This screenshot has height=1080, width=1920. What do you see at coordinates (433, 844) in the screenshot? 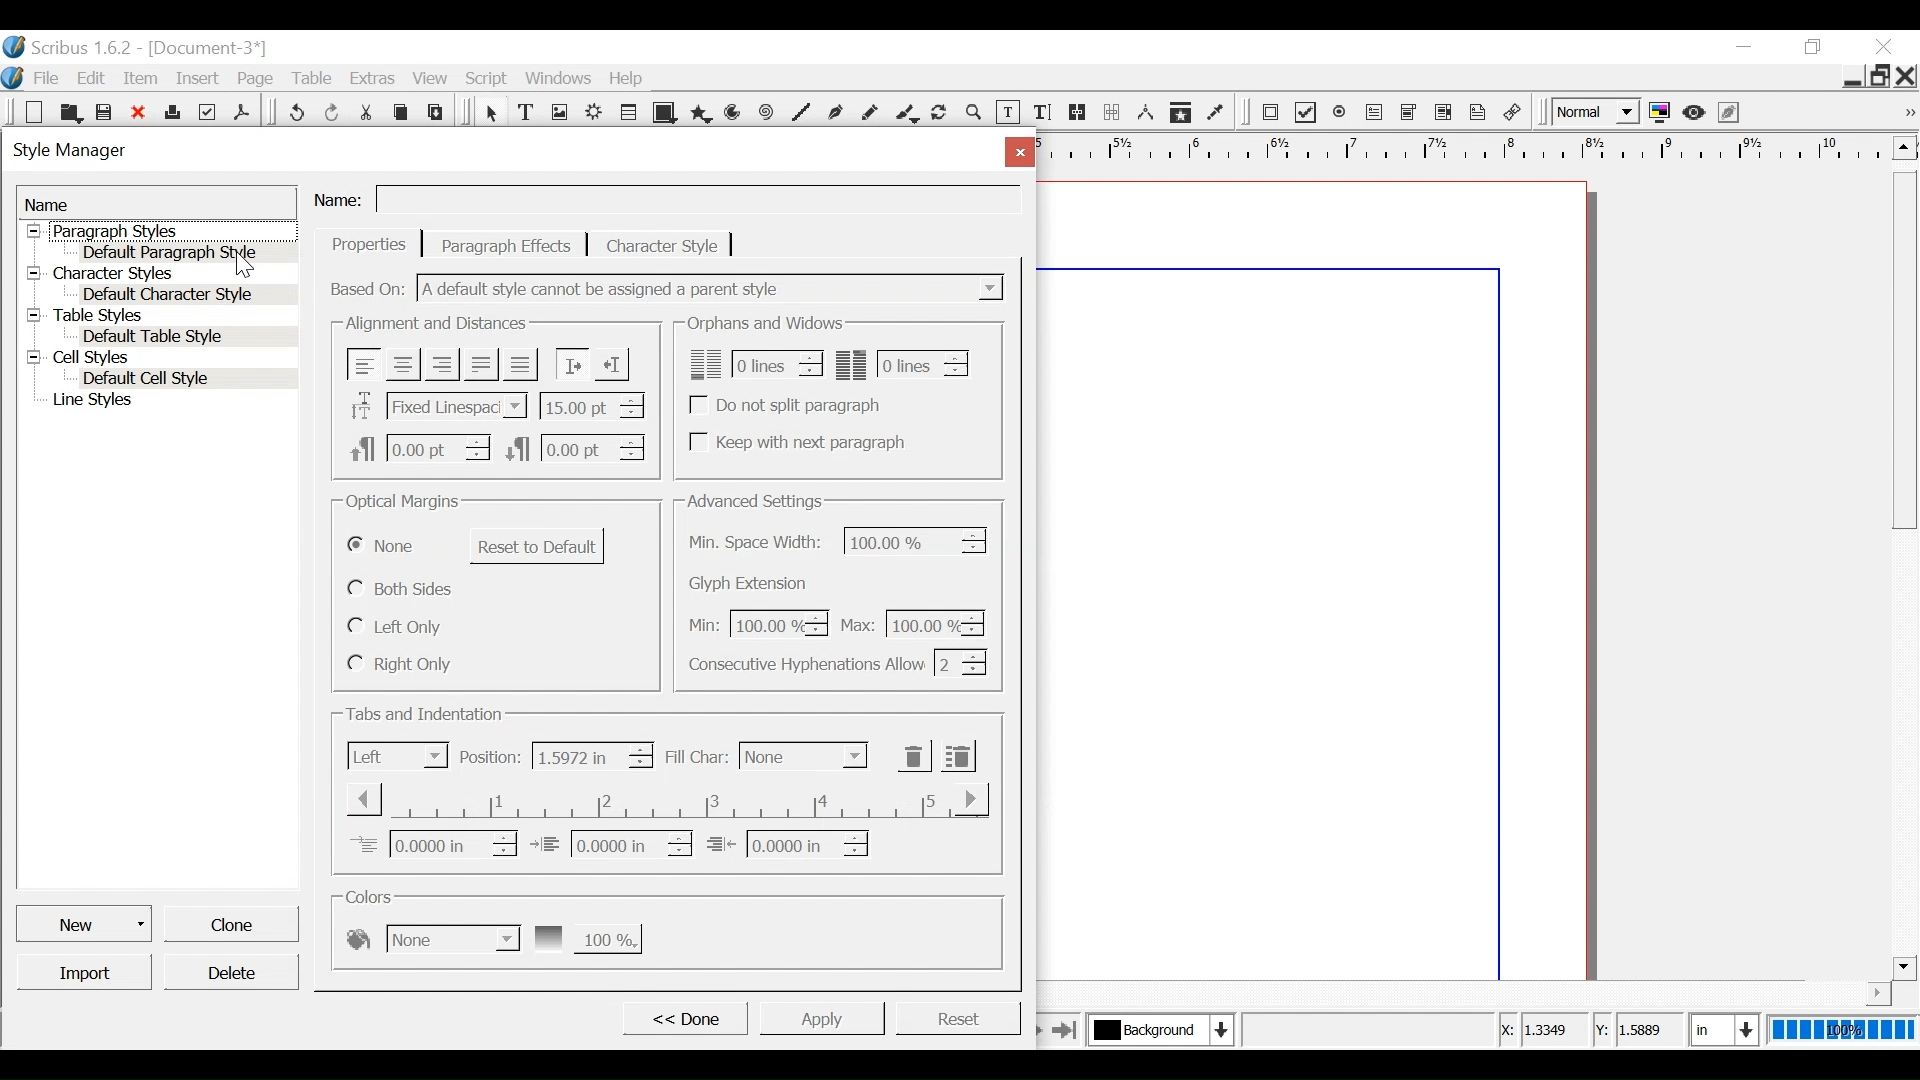
I see `First line Indent` at bounding box center [433, 844].